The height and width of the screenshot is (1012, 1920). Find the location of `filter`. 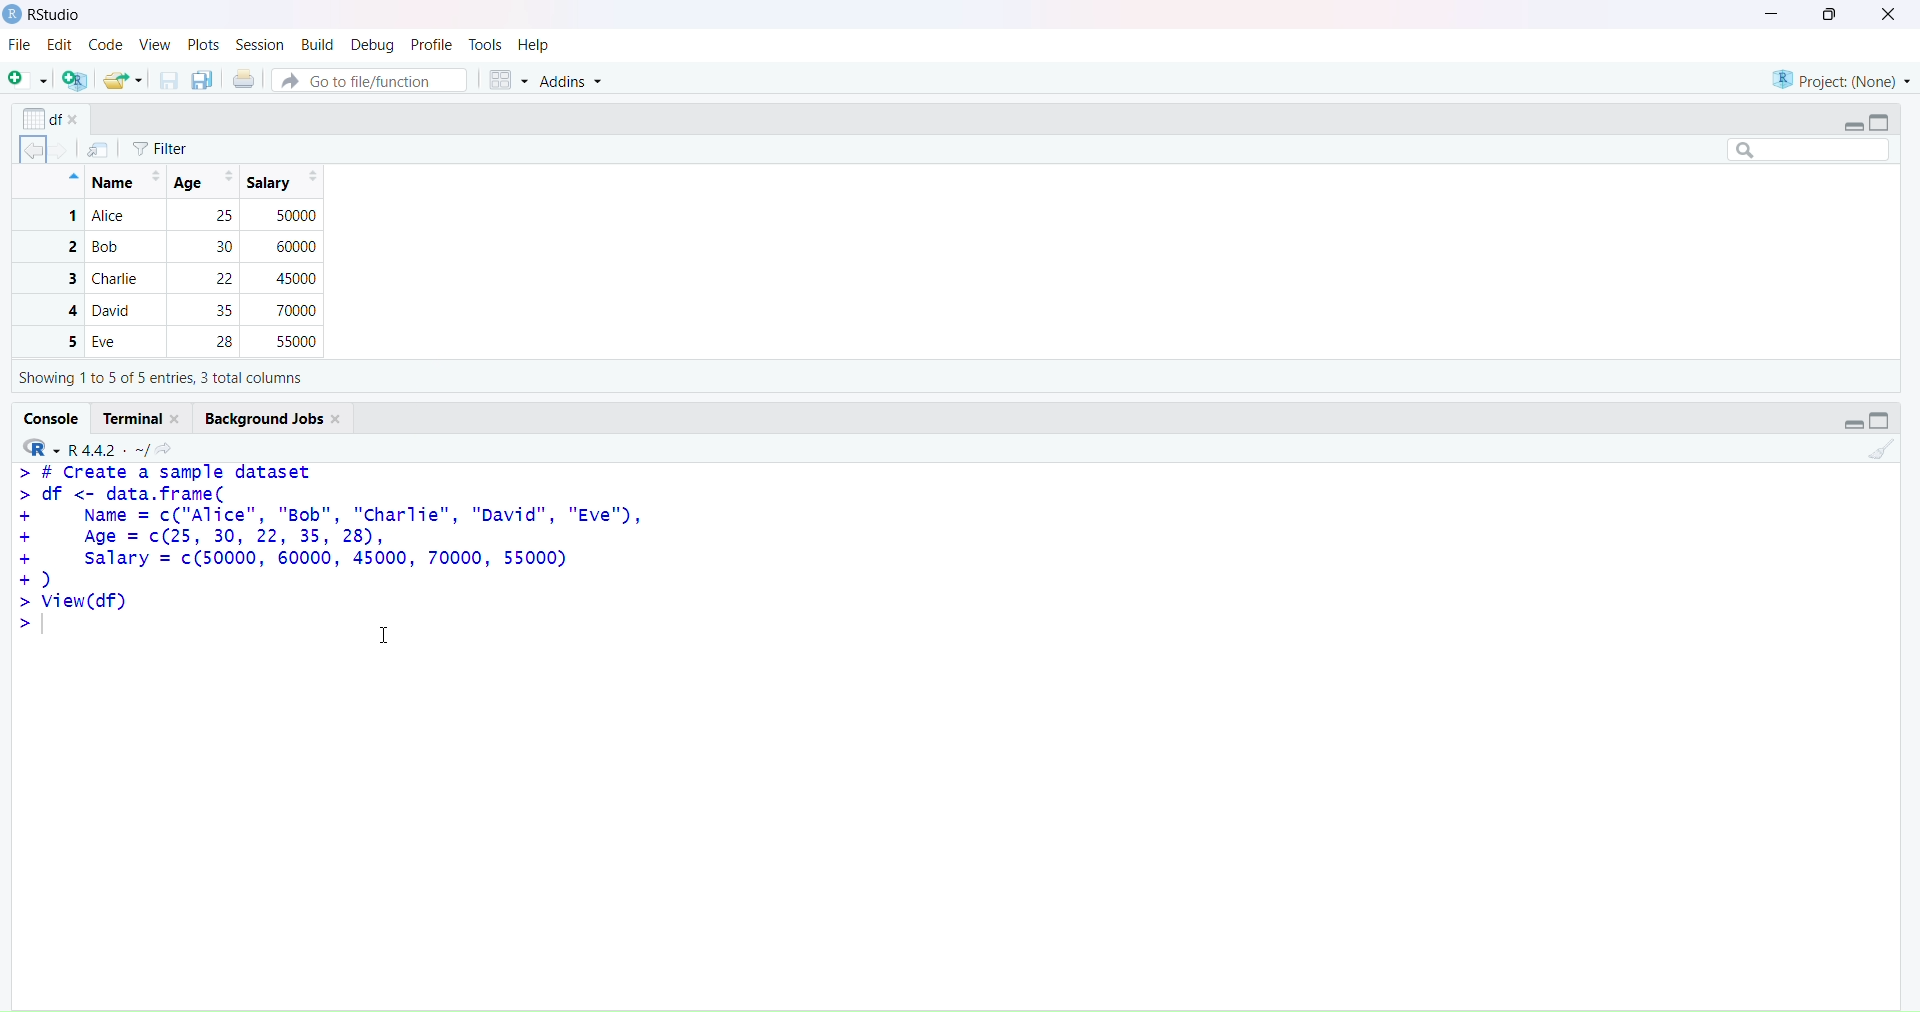

filter is located at coordinates (164, 147).